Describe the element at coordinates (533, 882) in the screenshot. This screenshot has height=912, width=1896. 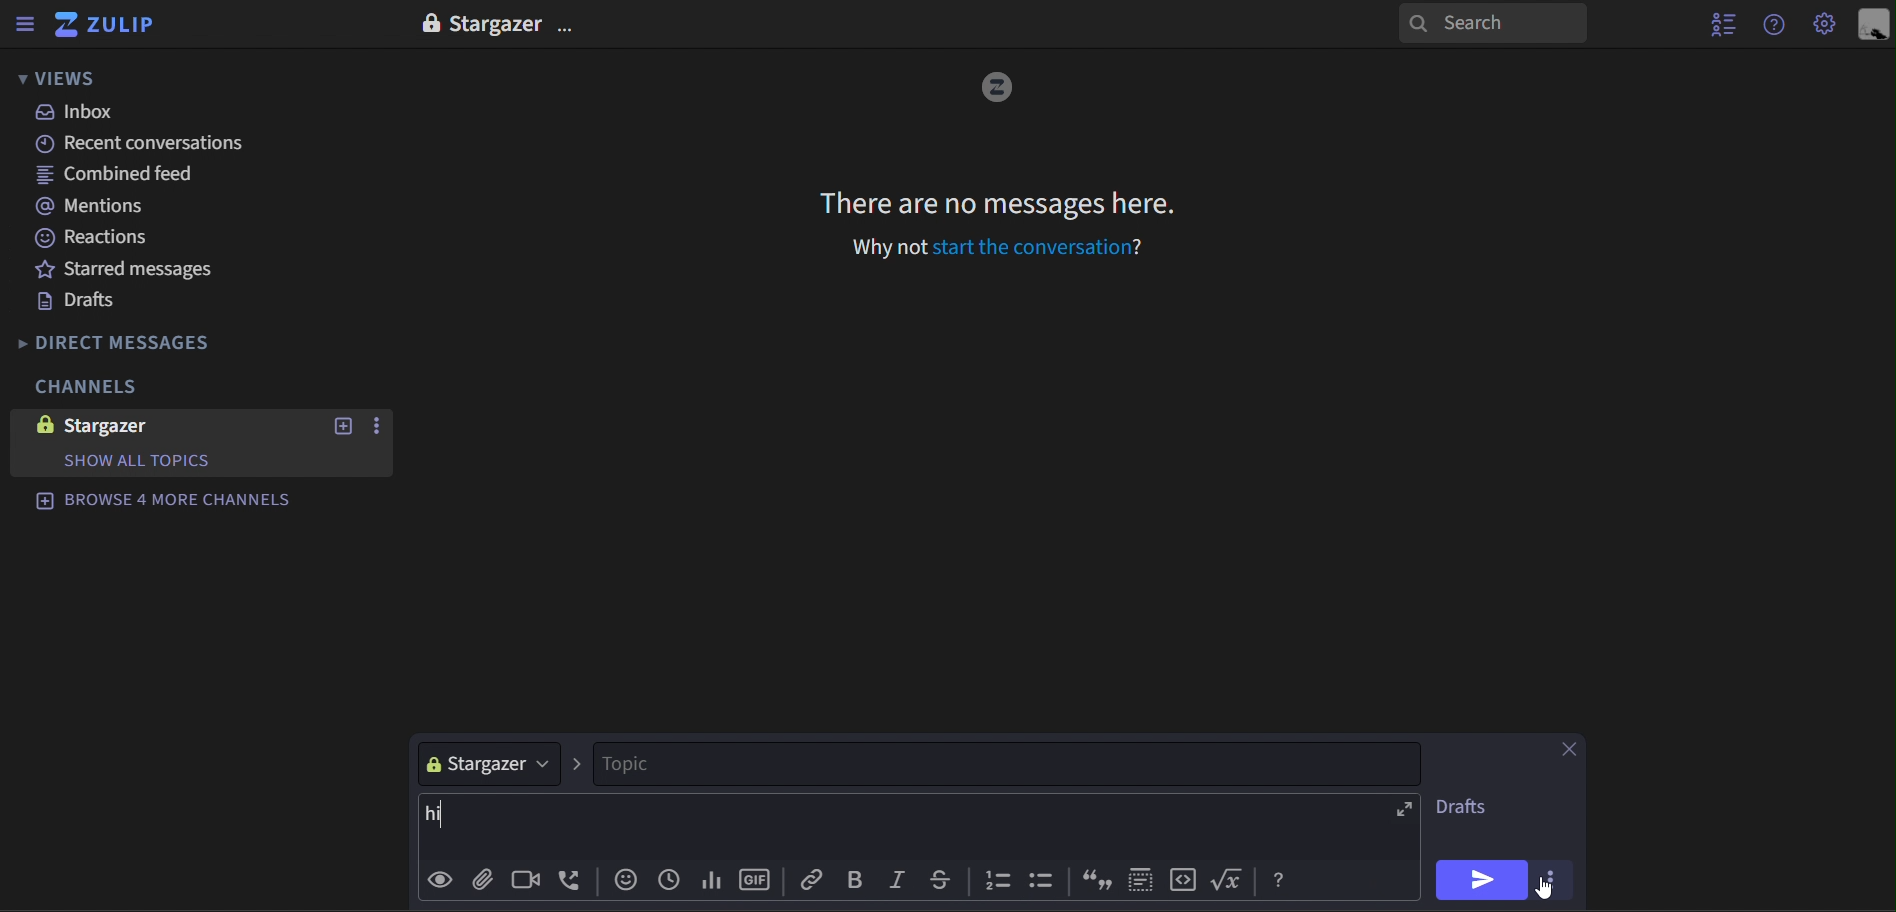
I see `add video call` at that location.